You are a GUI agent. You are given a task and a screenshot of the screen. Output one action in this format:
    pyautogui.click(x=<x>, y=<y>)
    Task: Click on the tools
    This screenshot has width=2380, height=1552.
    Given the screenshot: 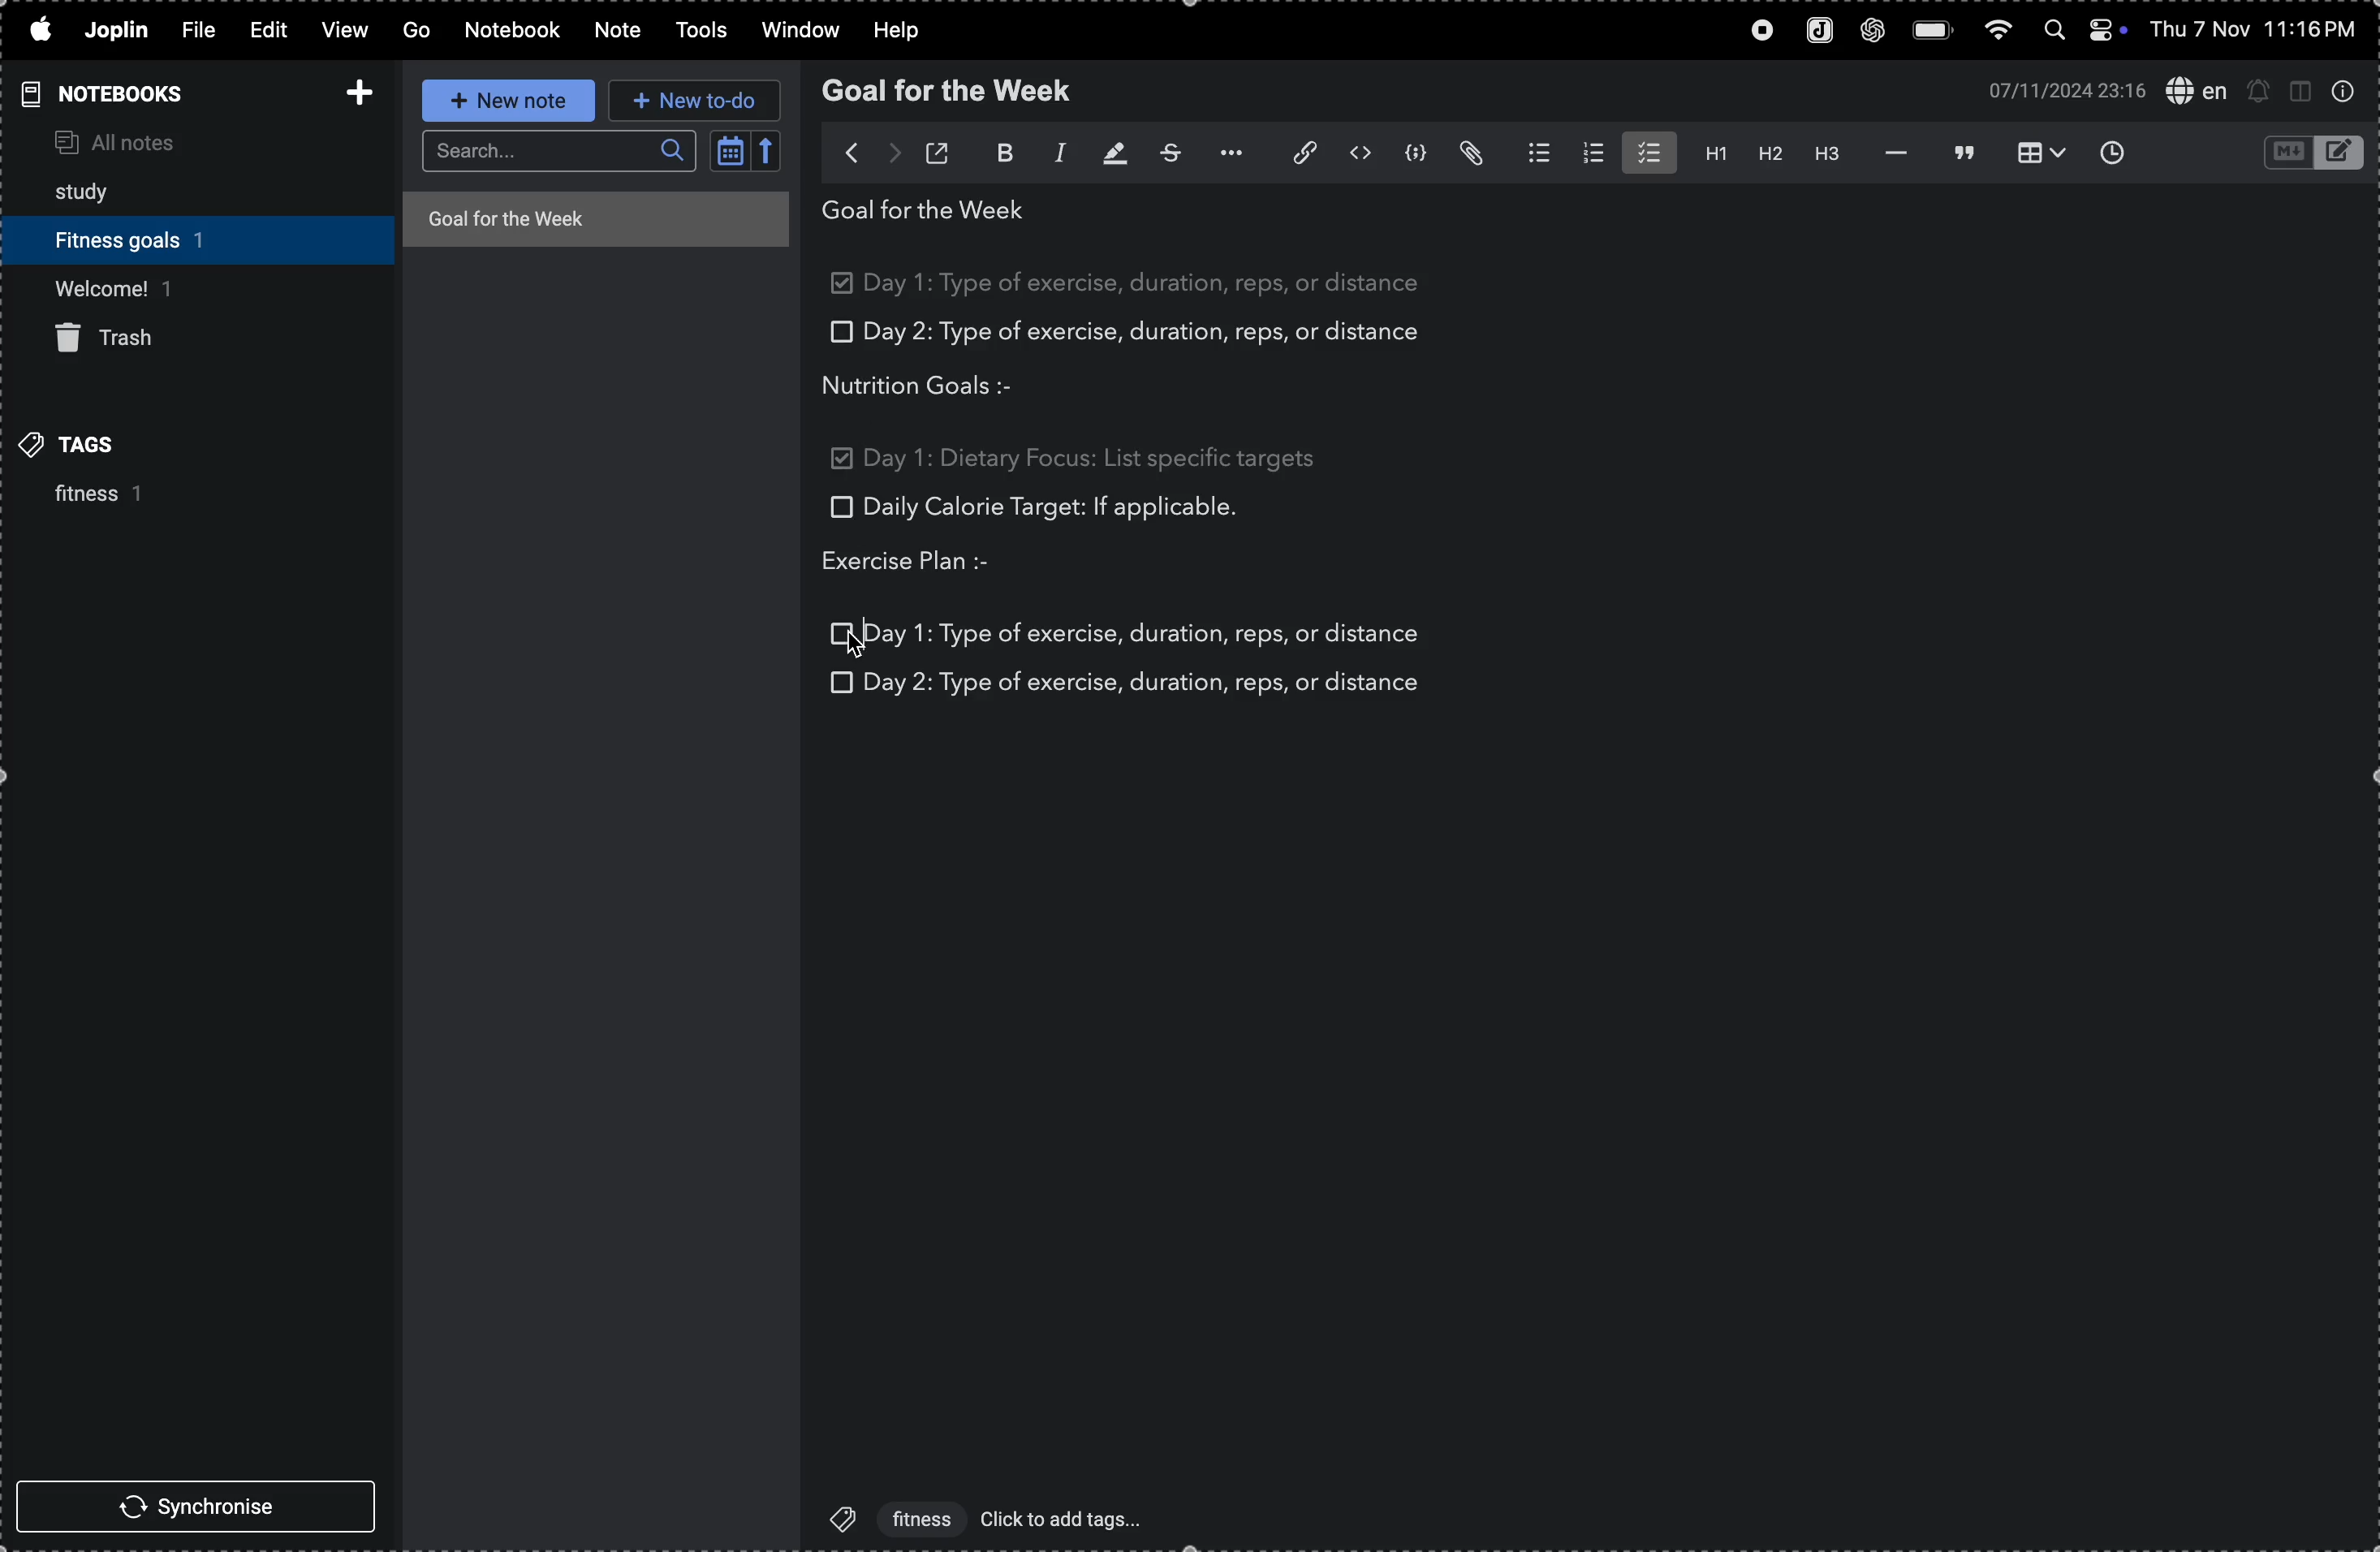 What is the action you would take?
    pyautogui.click(x=698, y=31)
    